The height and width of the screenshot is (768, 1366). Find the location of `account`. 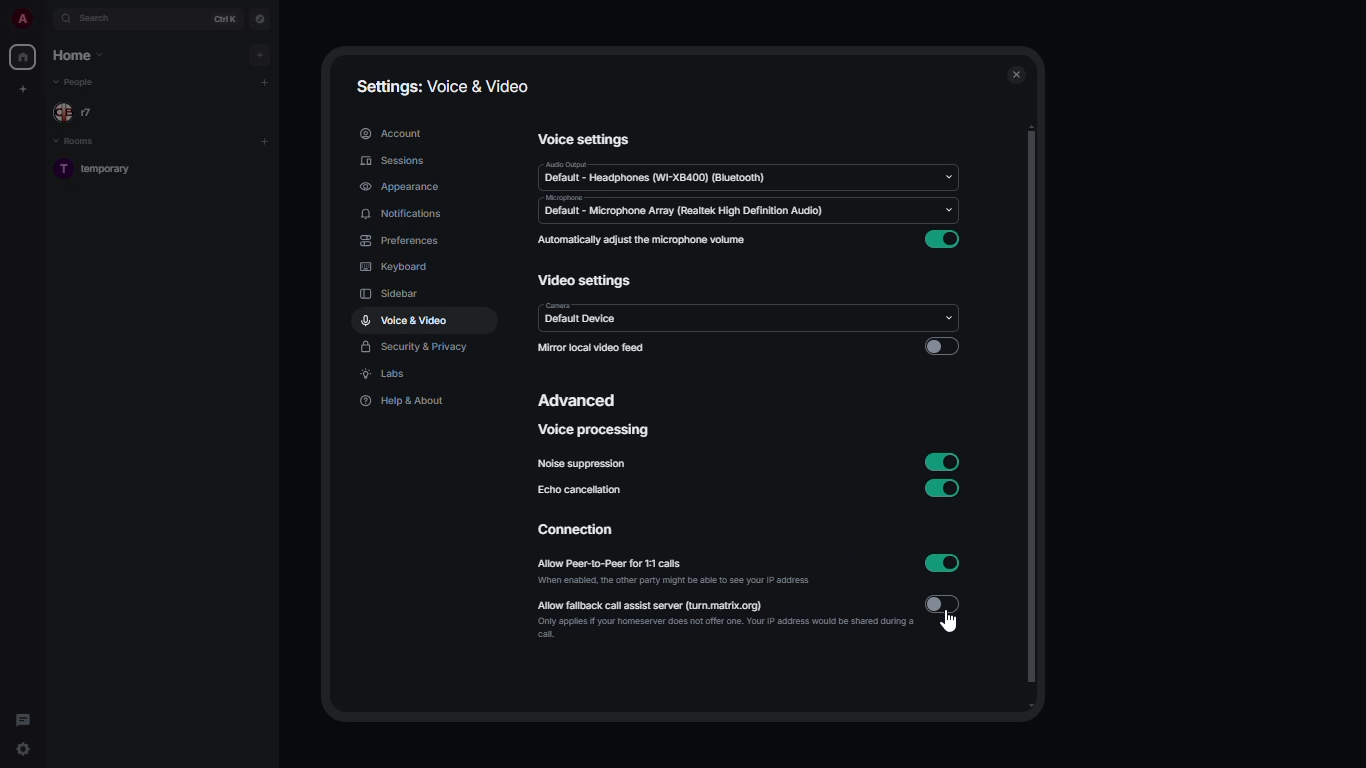

account is located at coordinates (392, 132).